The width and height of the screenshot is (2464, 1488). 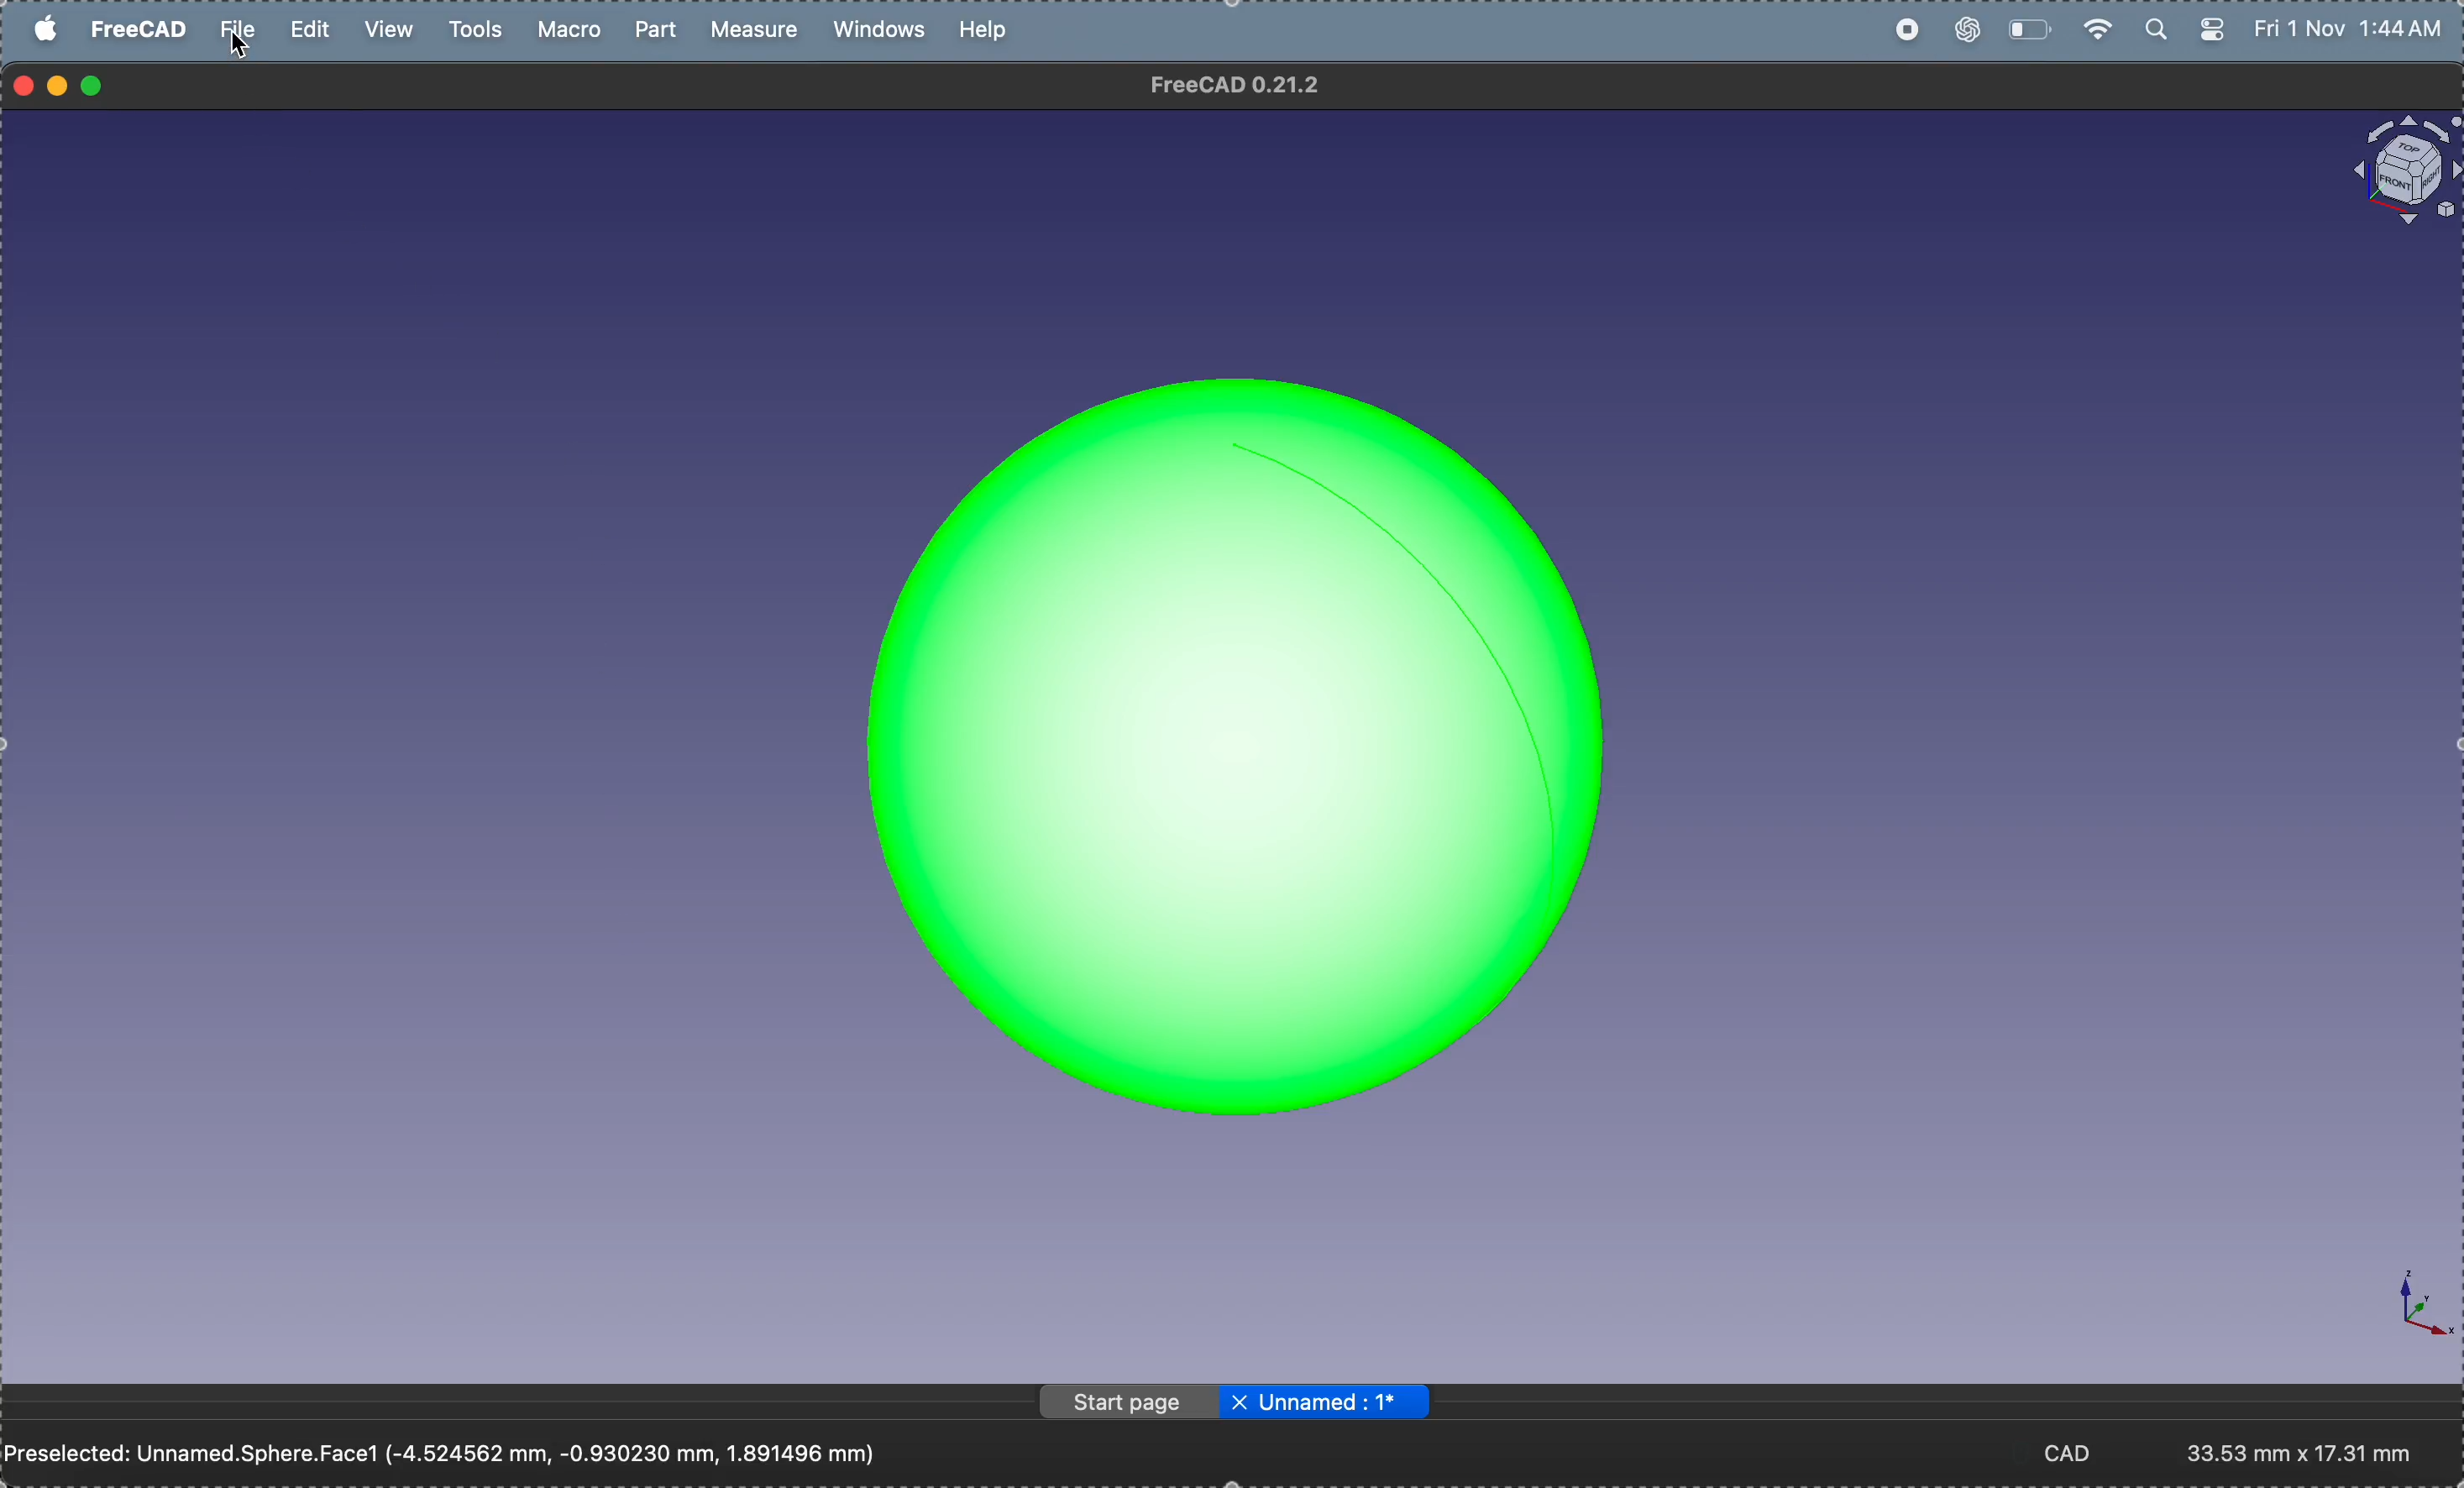 What do you see at coordinates (2096, 27) in the screenshot?
I see `wifi` at bounding box center [2096, 27].